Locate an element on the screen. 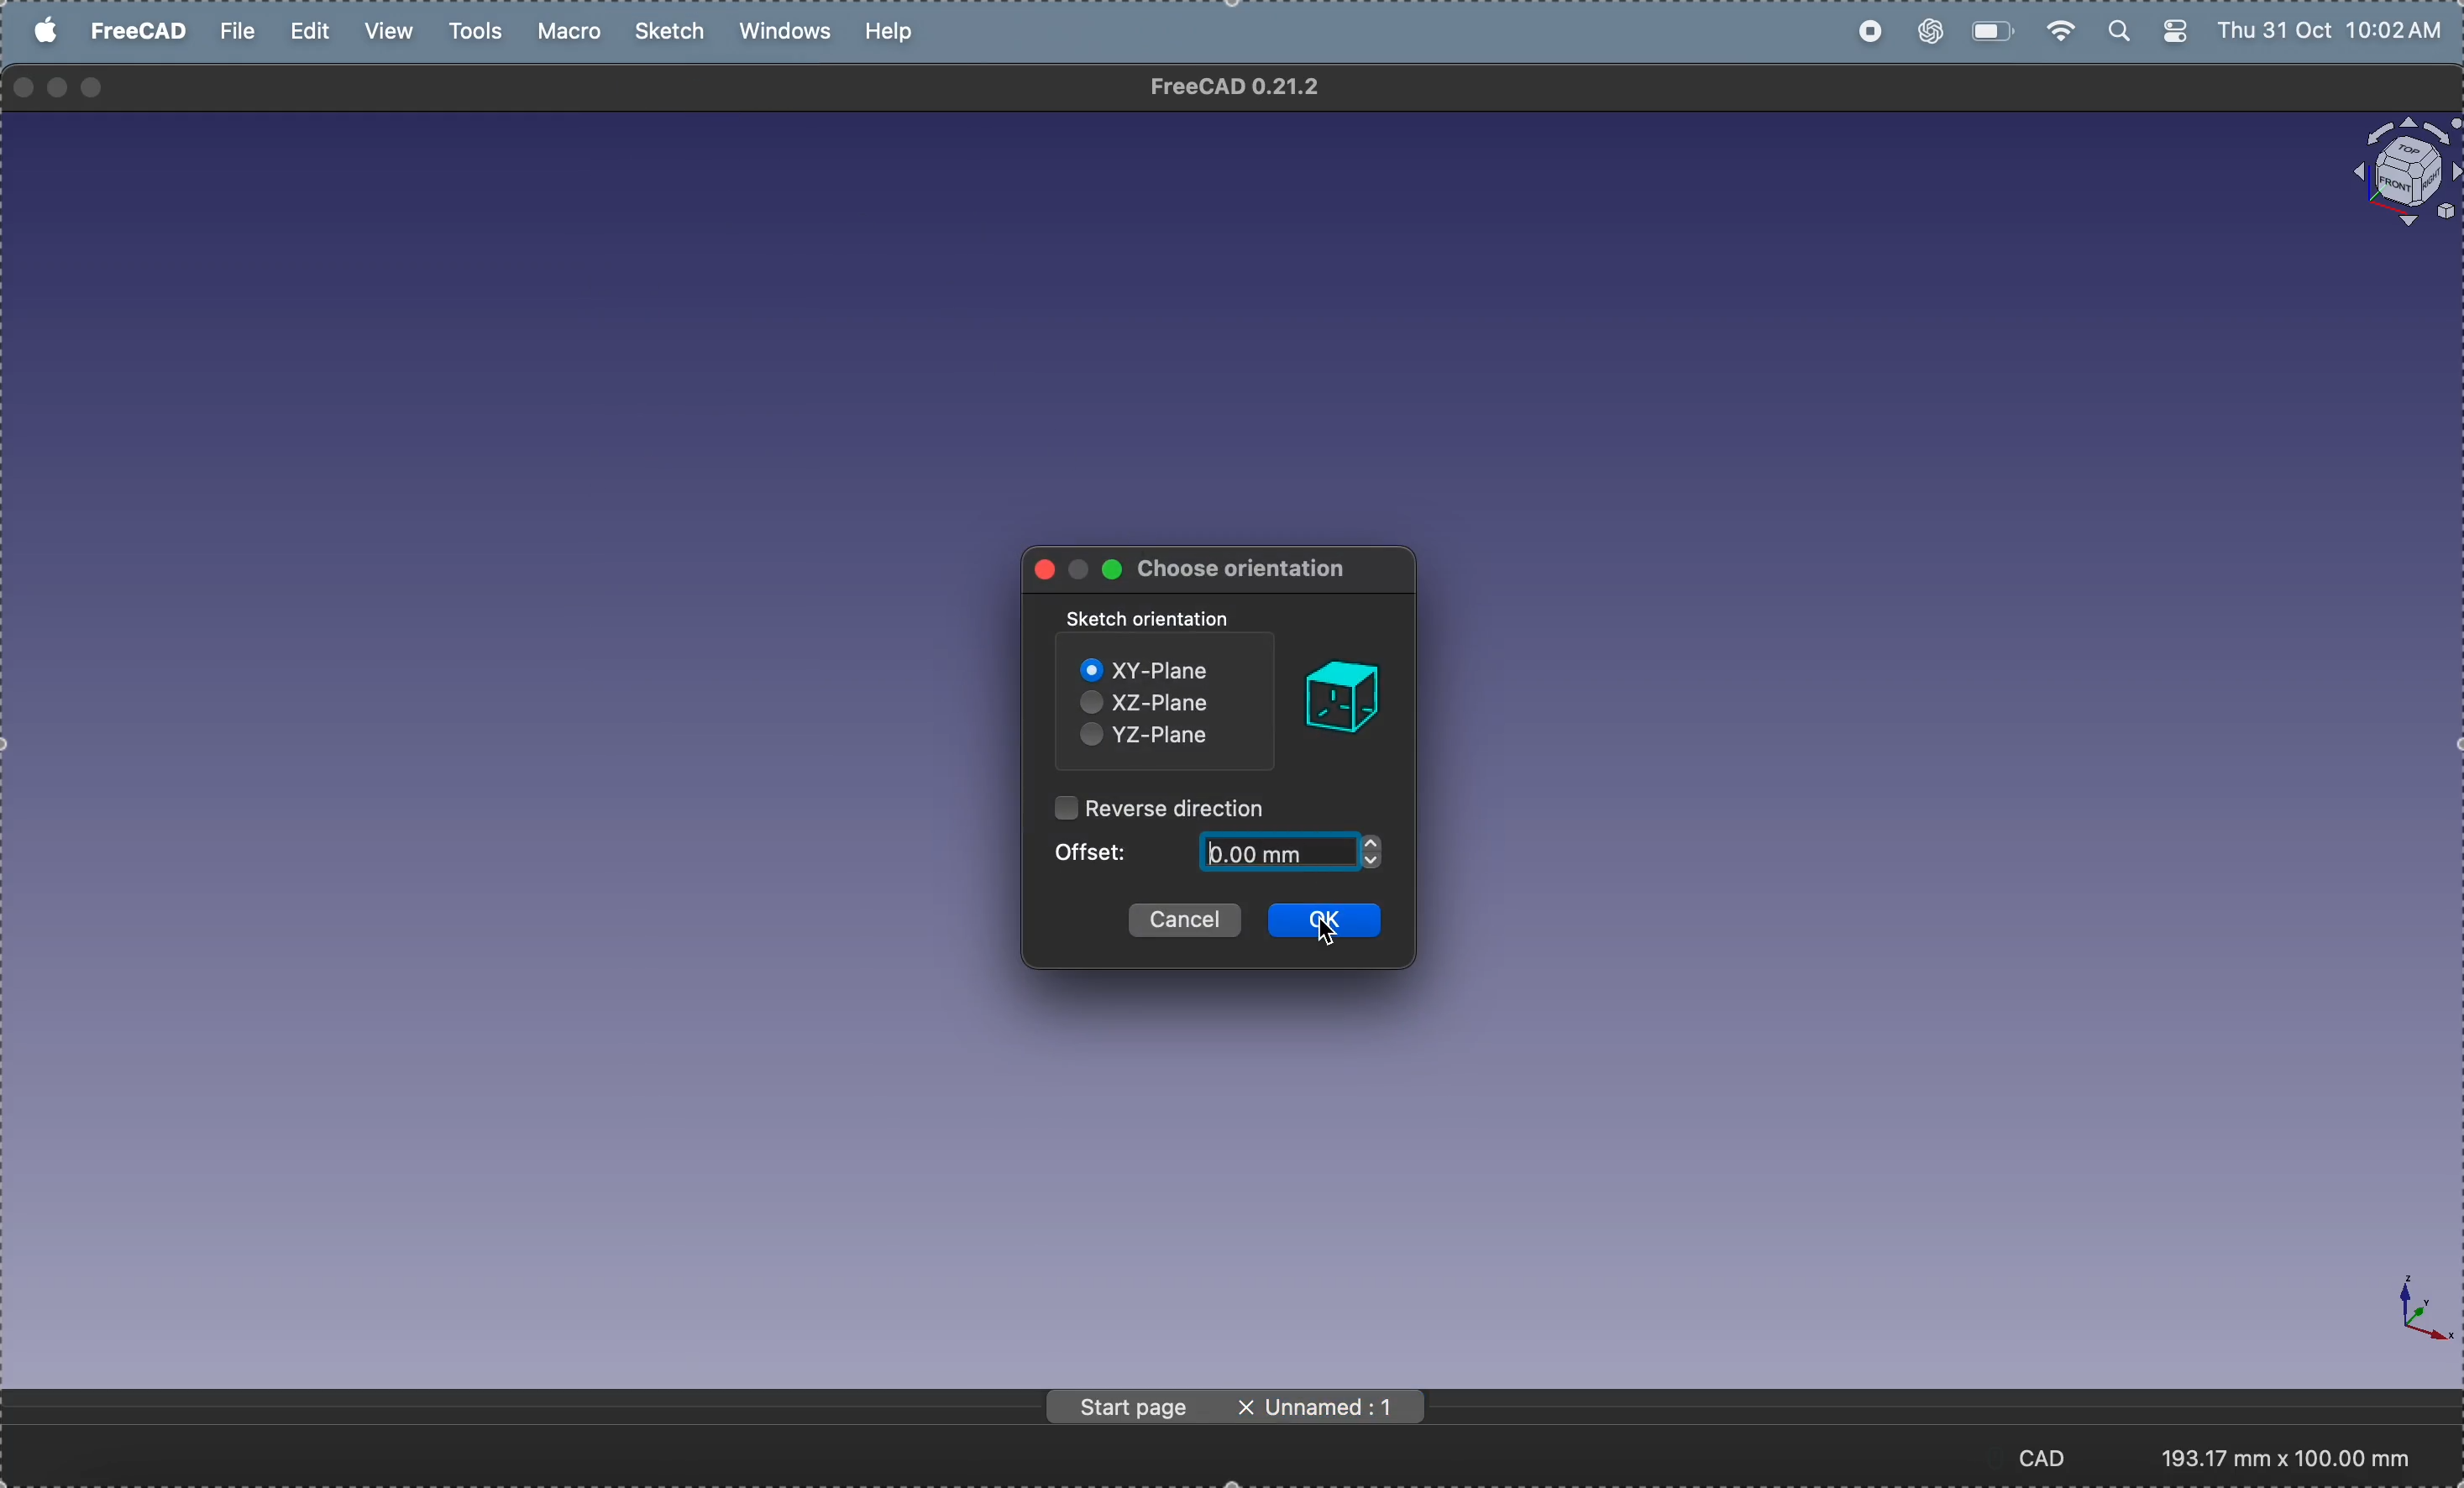 This screenshot has height=1488, width=2464. CAD is located at coordinates (2052, 1456).